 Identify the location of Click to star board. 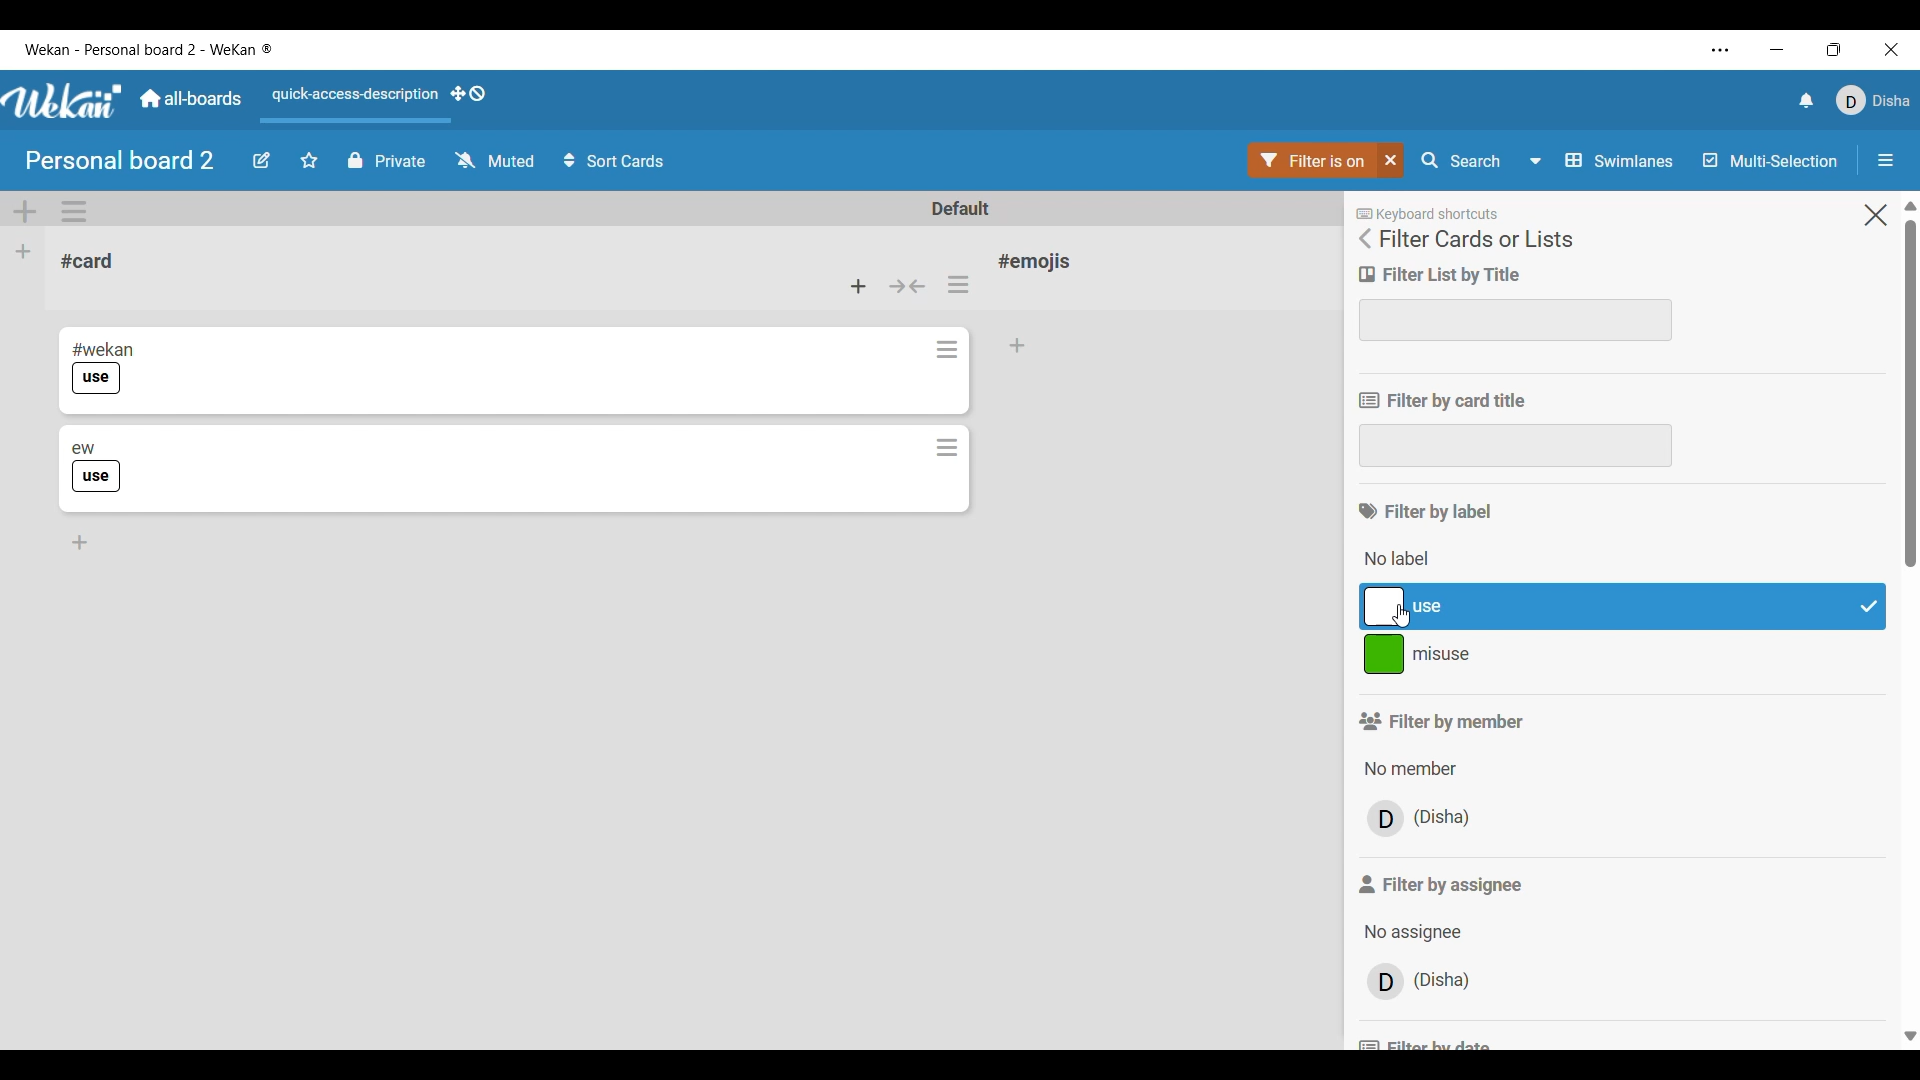
(309, 161).